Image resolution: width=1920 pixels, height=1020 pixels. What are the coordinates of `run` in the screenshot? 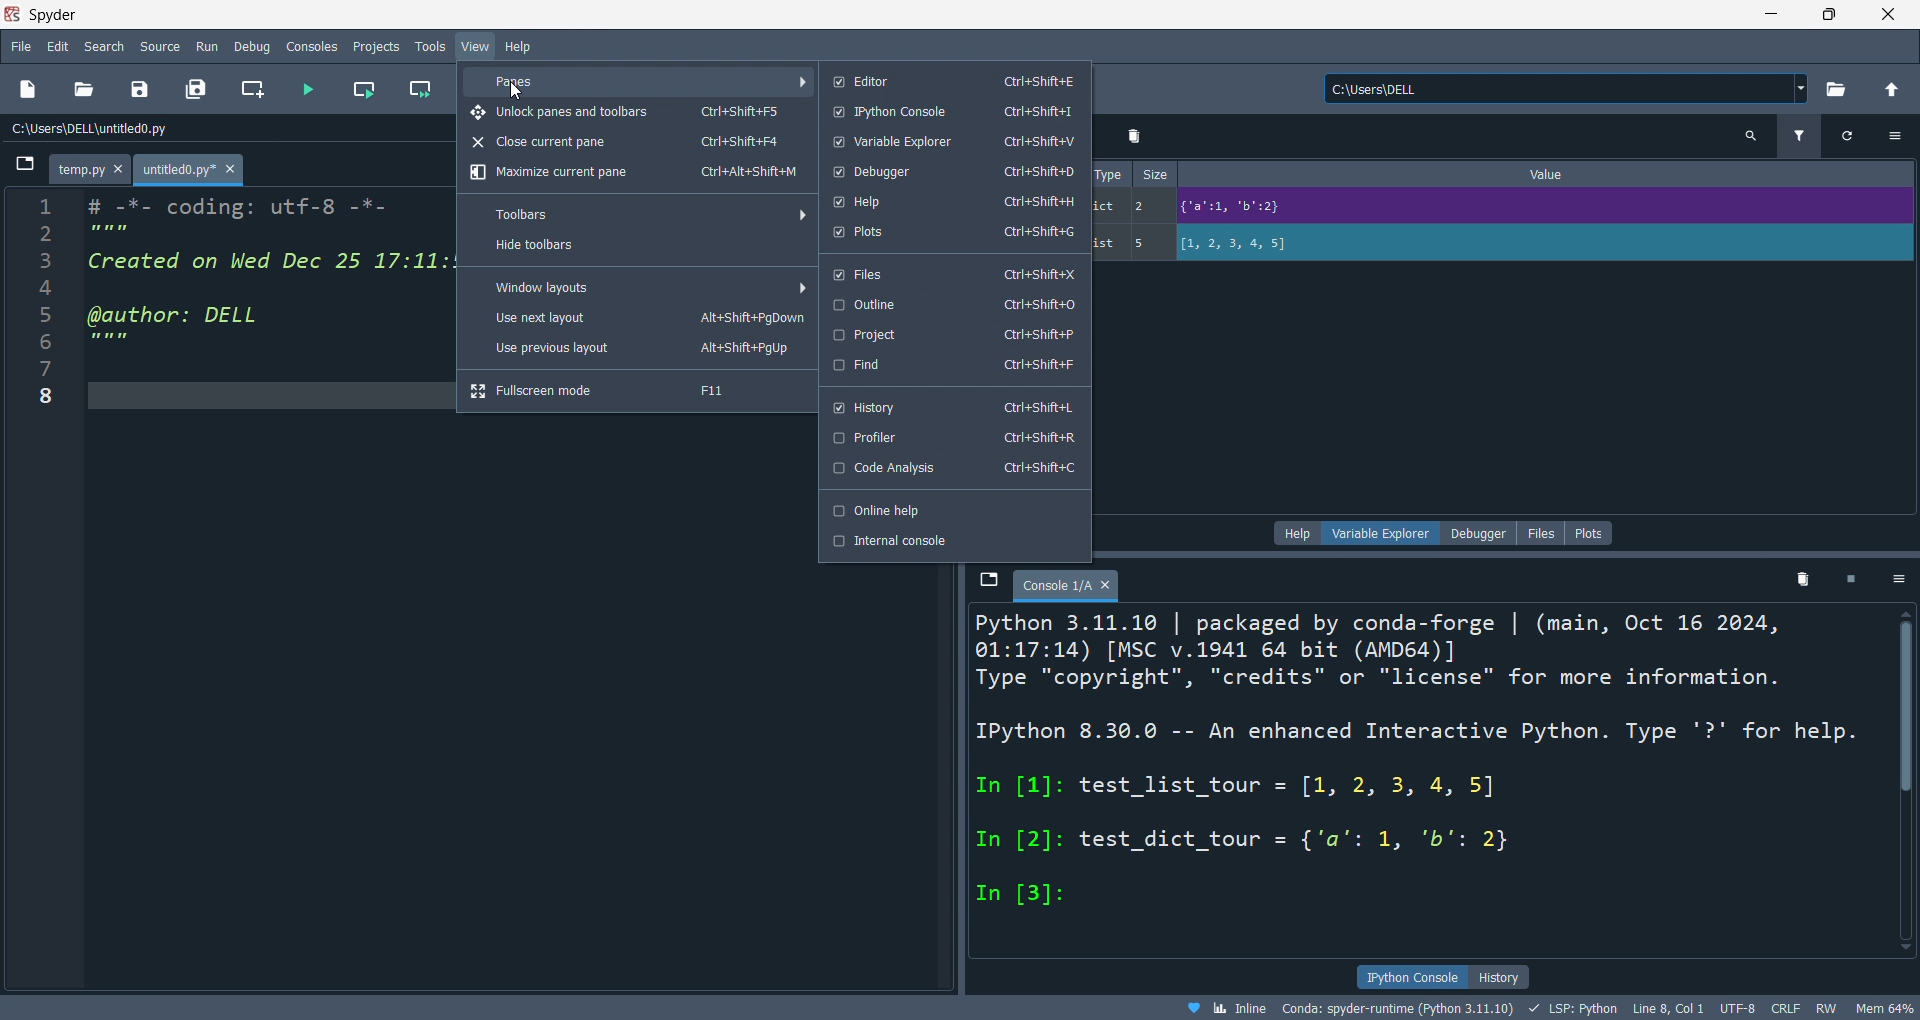 It's located at (210, 47).